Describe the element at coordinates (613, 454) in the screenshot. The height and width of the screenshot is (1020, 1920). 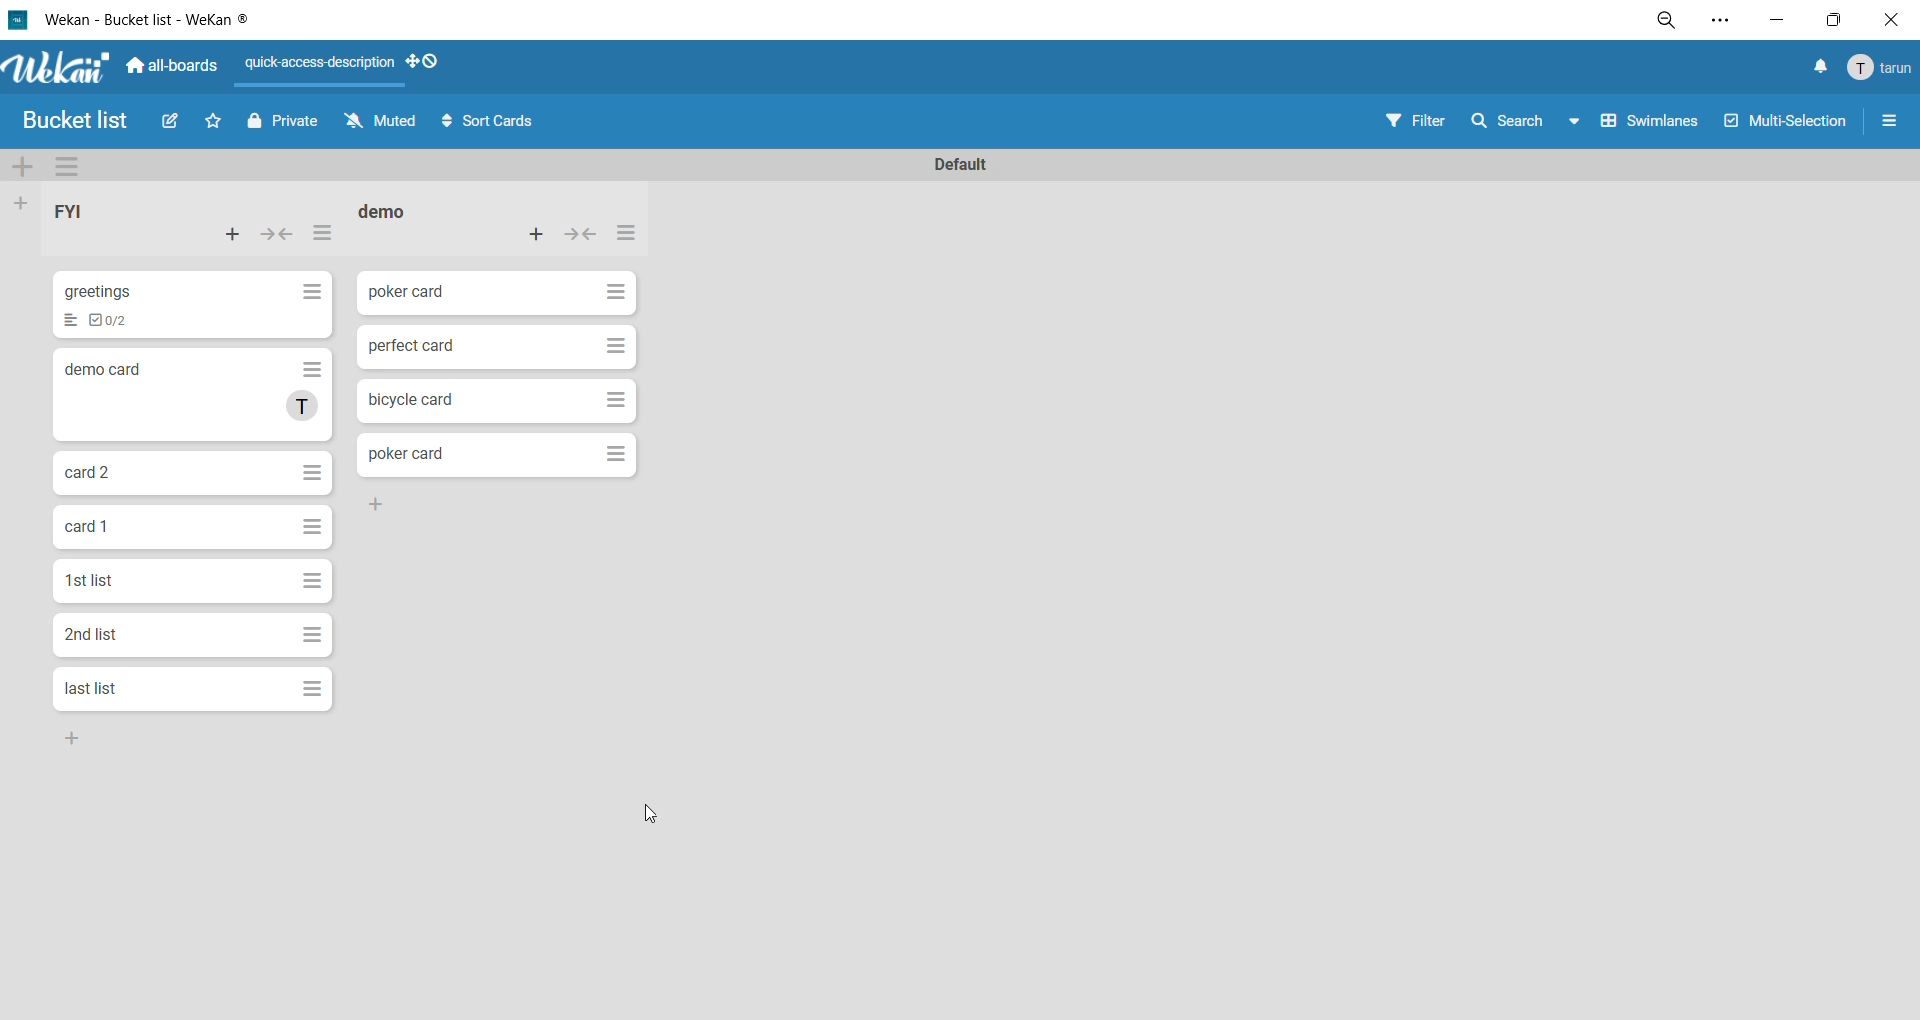
I see `Hamburger` at that location.